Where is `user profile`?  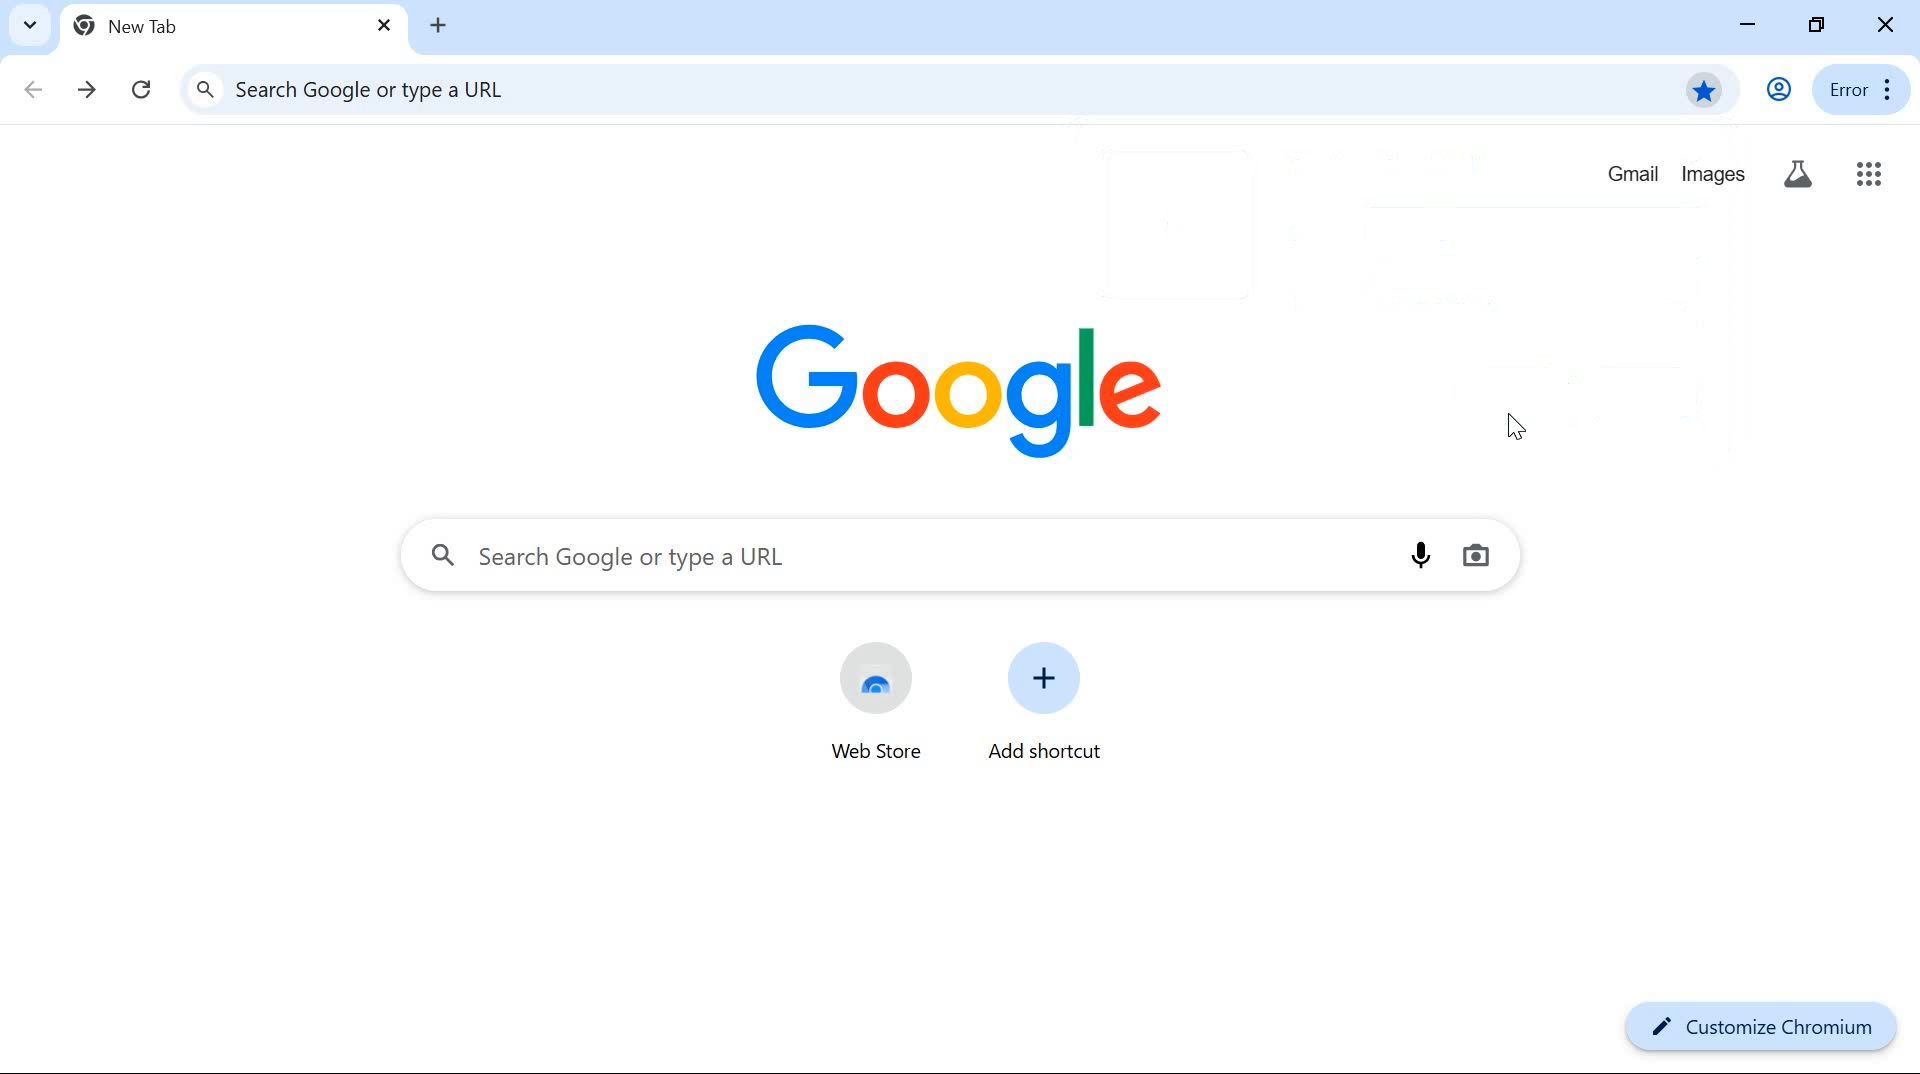
user profile is located at coordinates (1778, 89).